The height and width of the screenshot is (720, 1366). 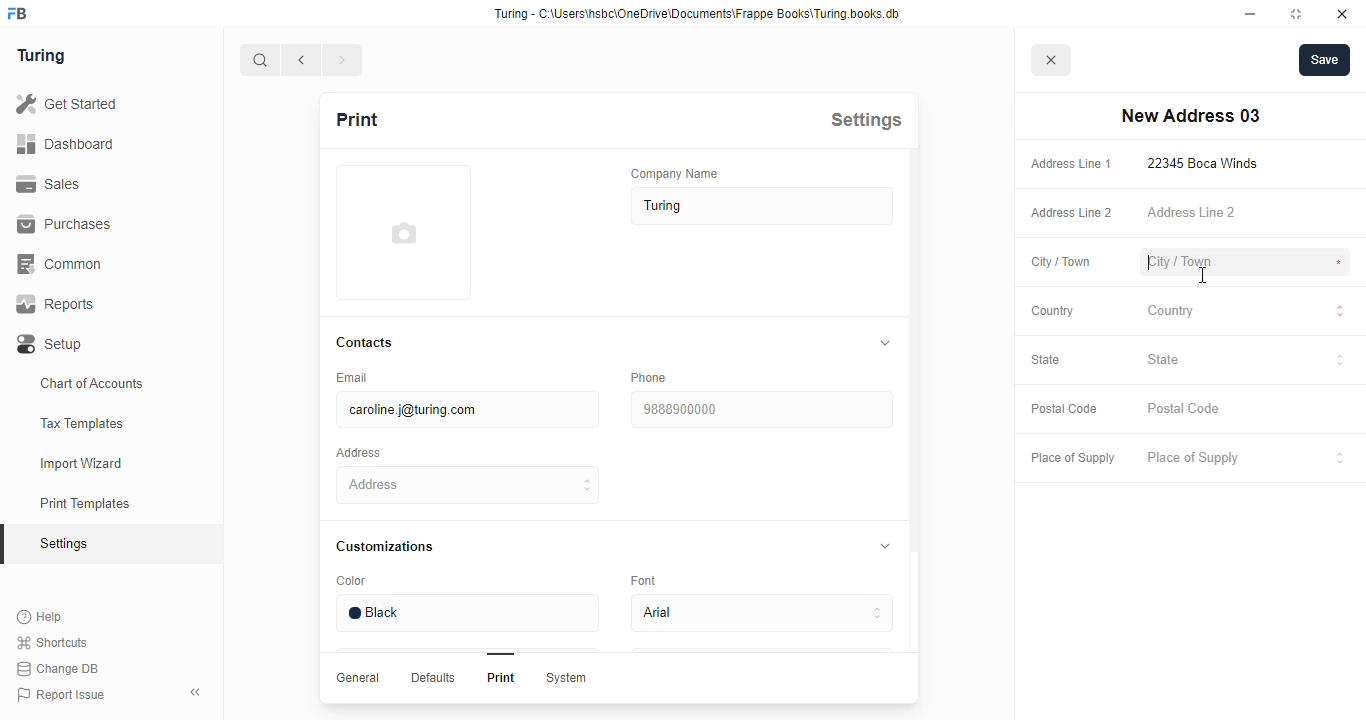 I want to click on close, so click(x=1342, y=14).